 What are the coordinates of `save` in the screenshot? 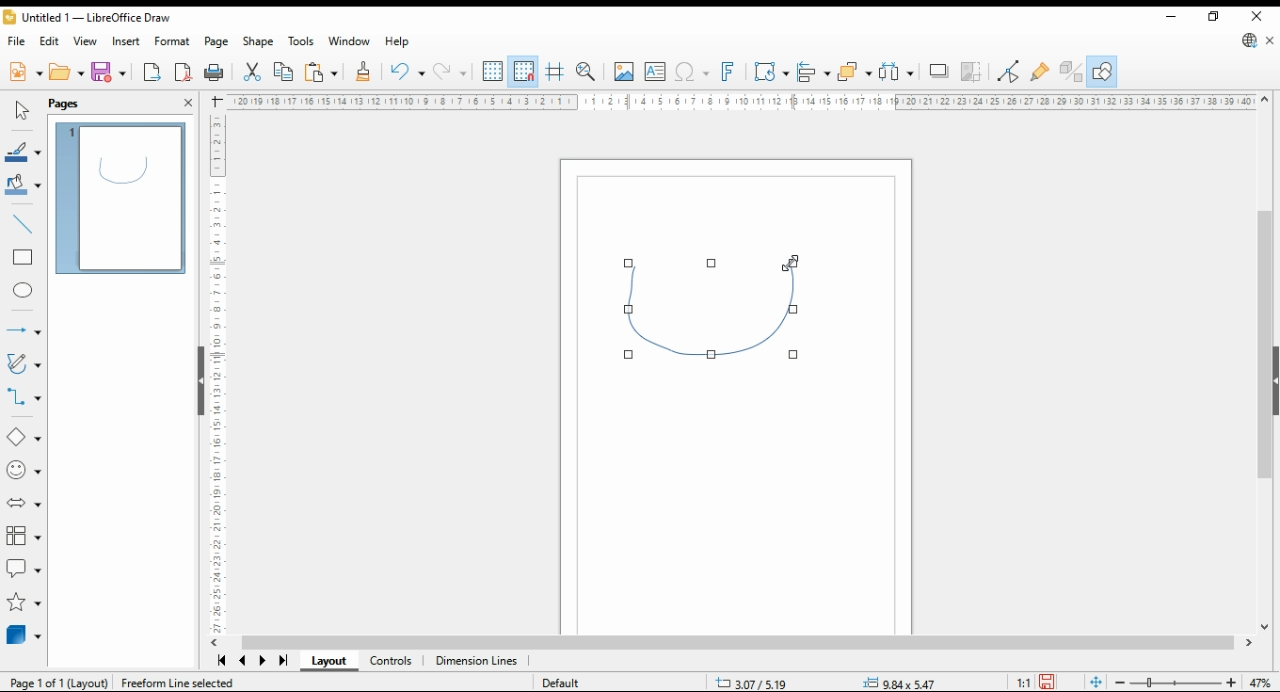 It's located at (1046, 682).